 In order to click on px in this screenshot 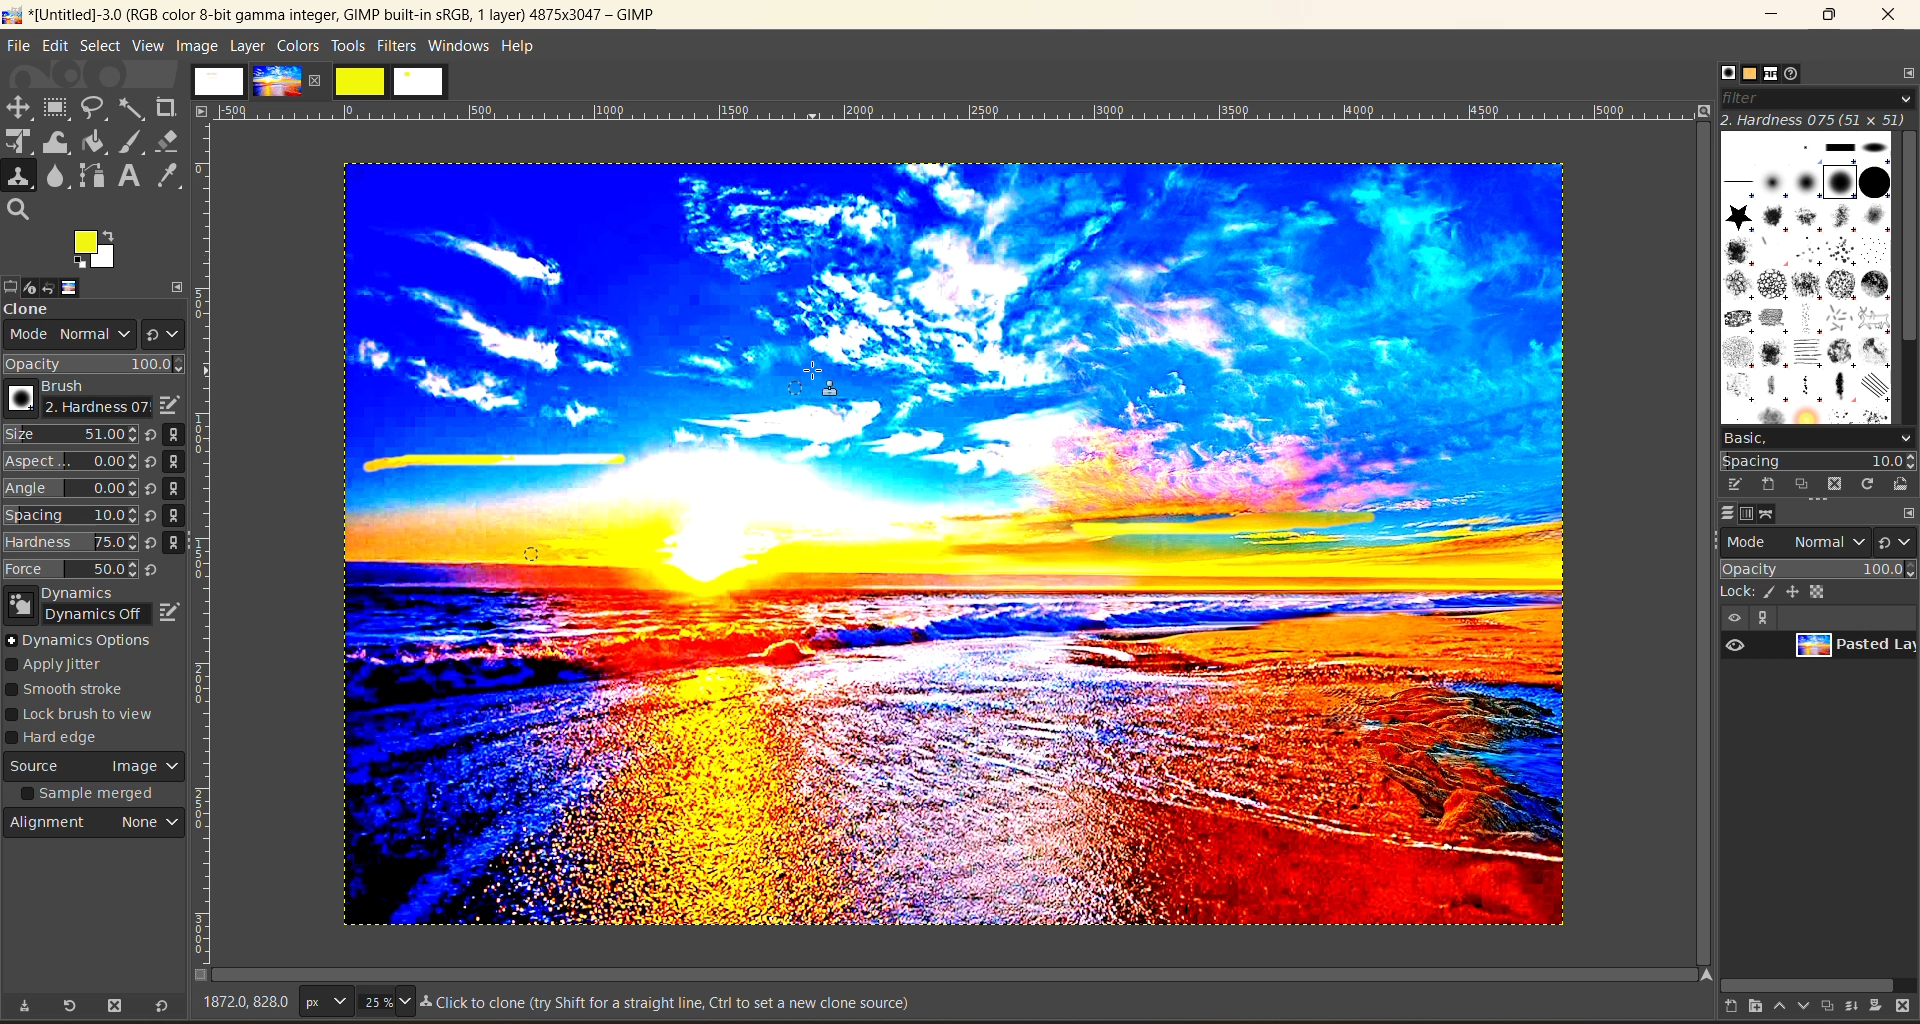, I will do `click(323, 1001)`.